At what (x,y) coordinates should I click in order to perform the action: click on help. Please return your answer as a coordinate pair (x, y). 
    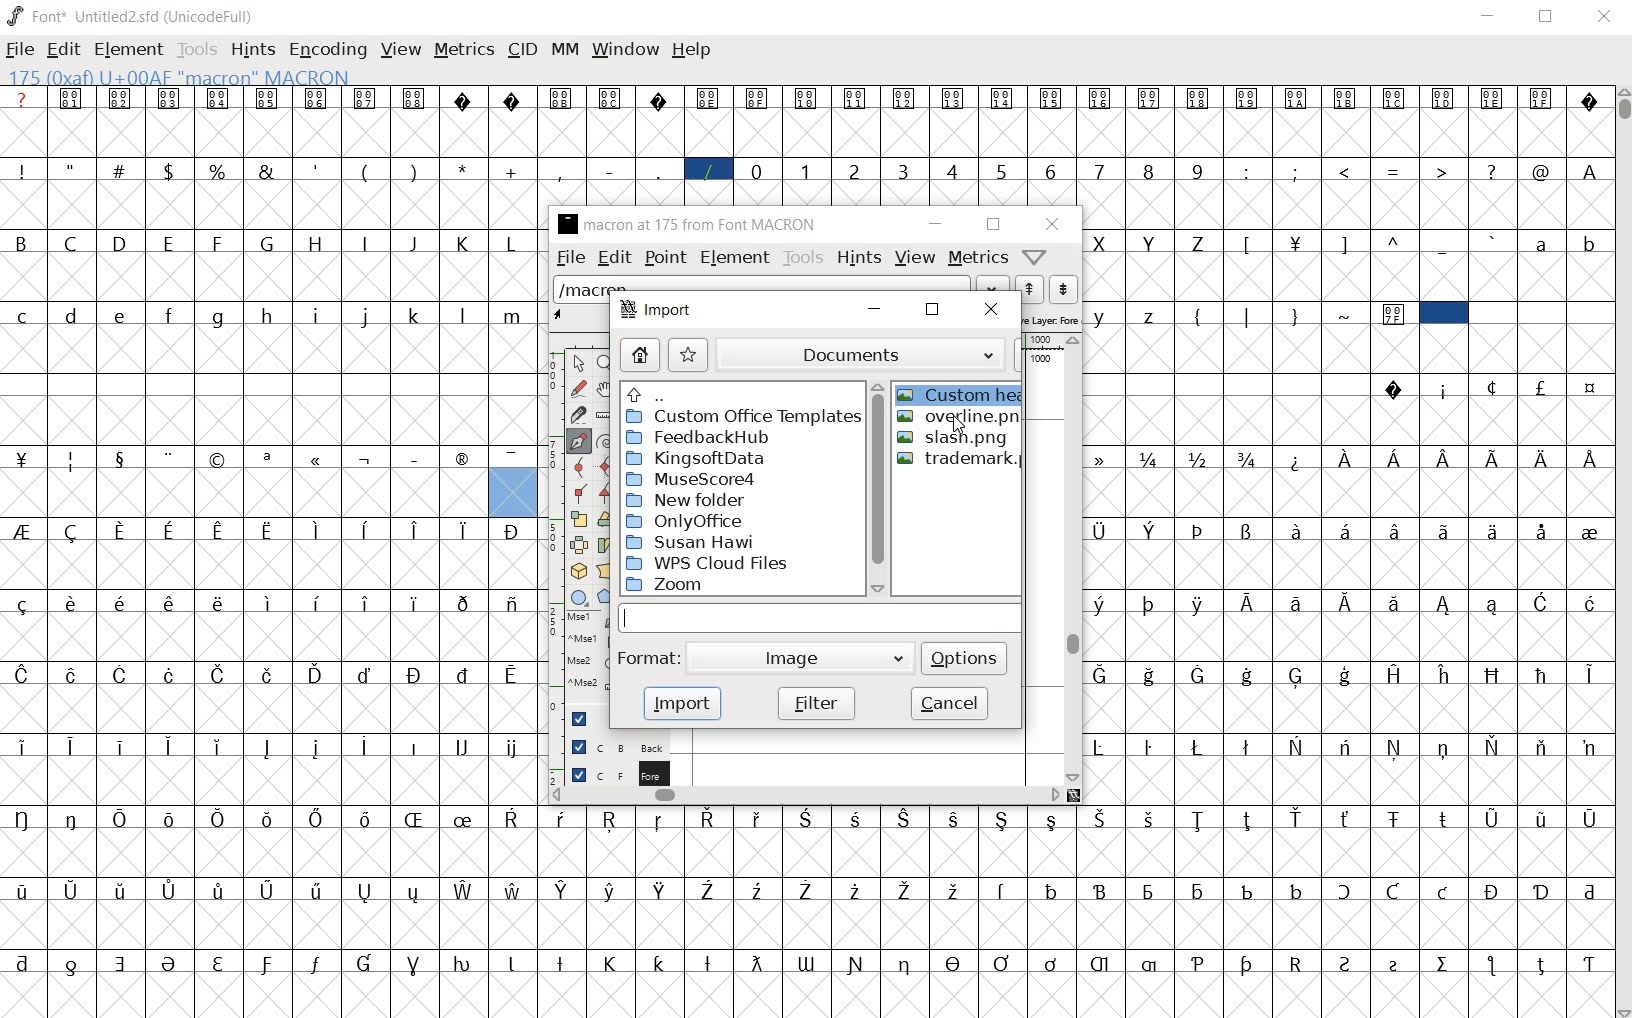
    Looking at the image, I should click on (1035, 256).